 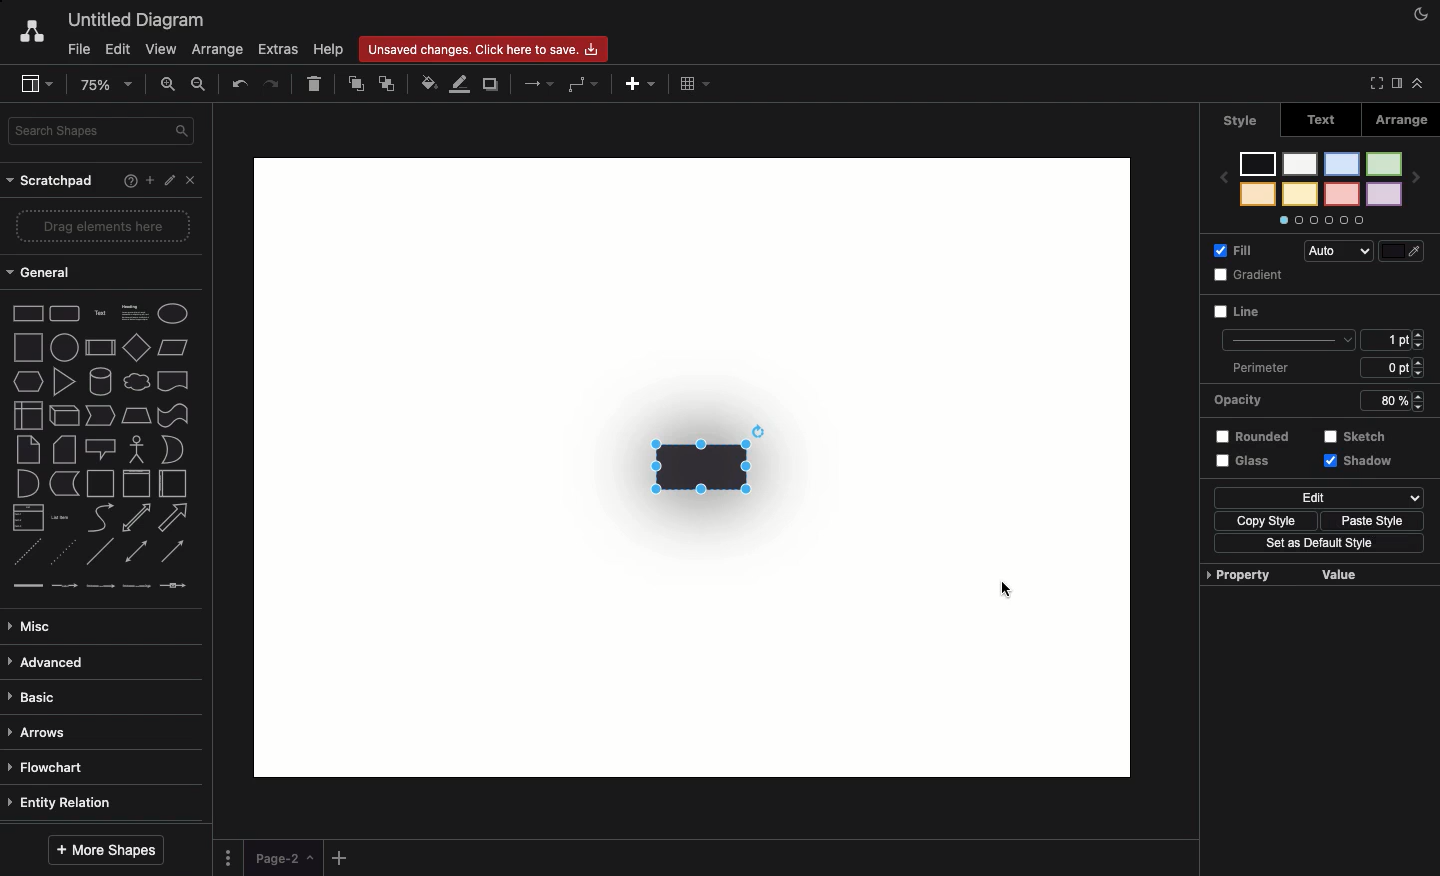 What do you see at coordinates (148, 180) in the screenshot?
I see `Add` at bounding box center [148, 180].